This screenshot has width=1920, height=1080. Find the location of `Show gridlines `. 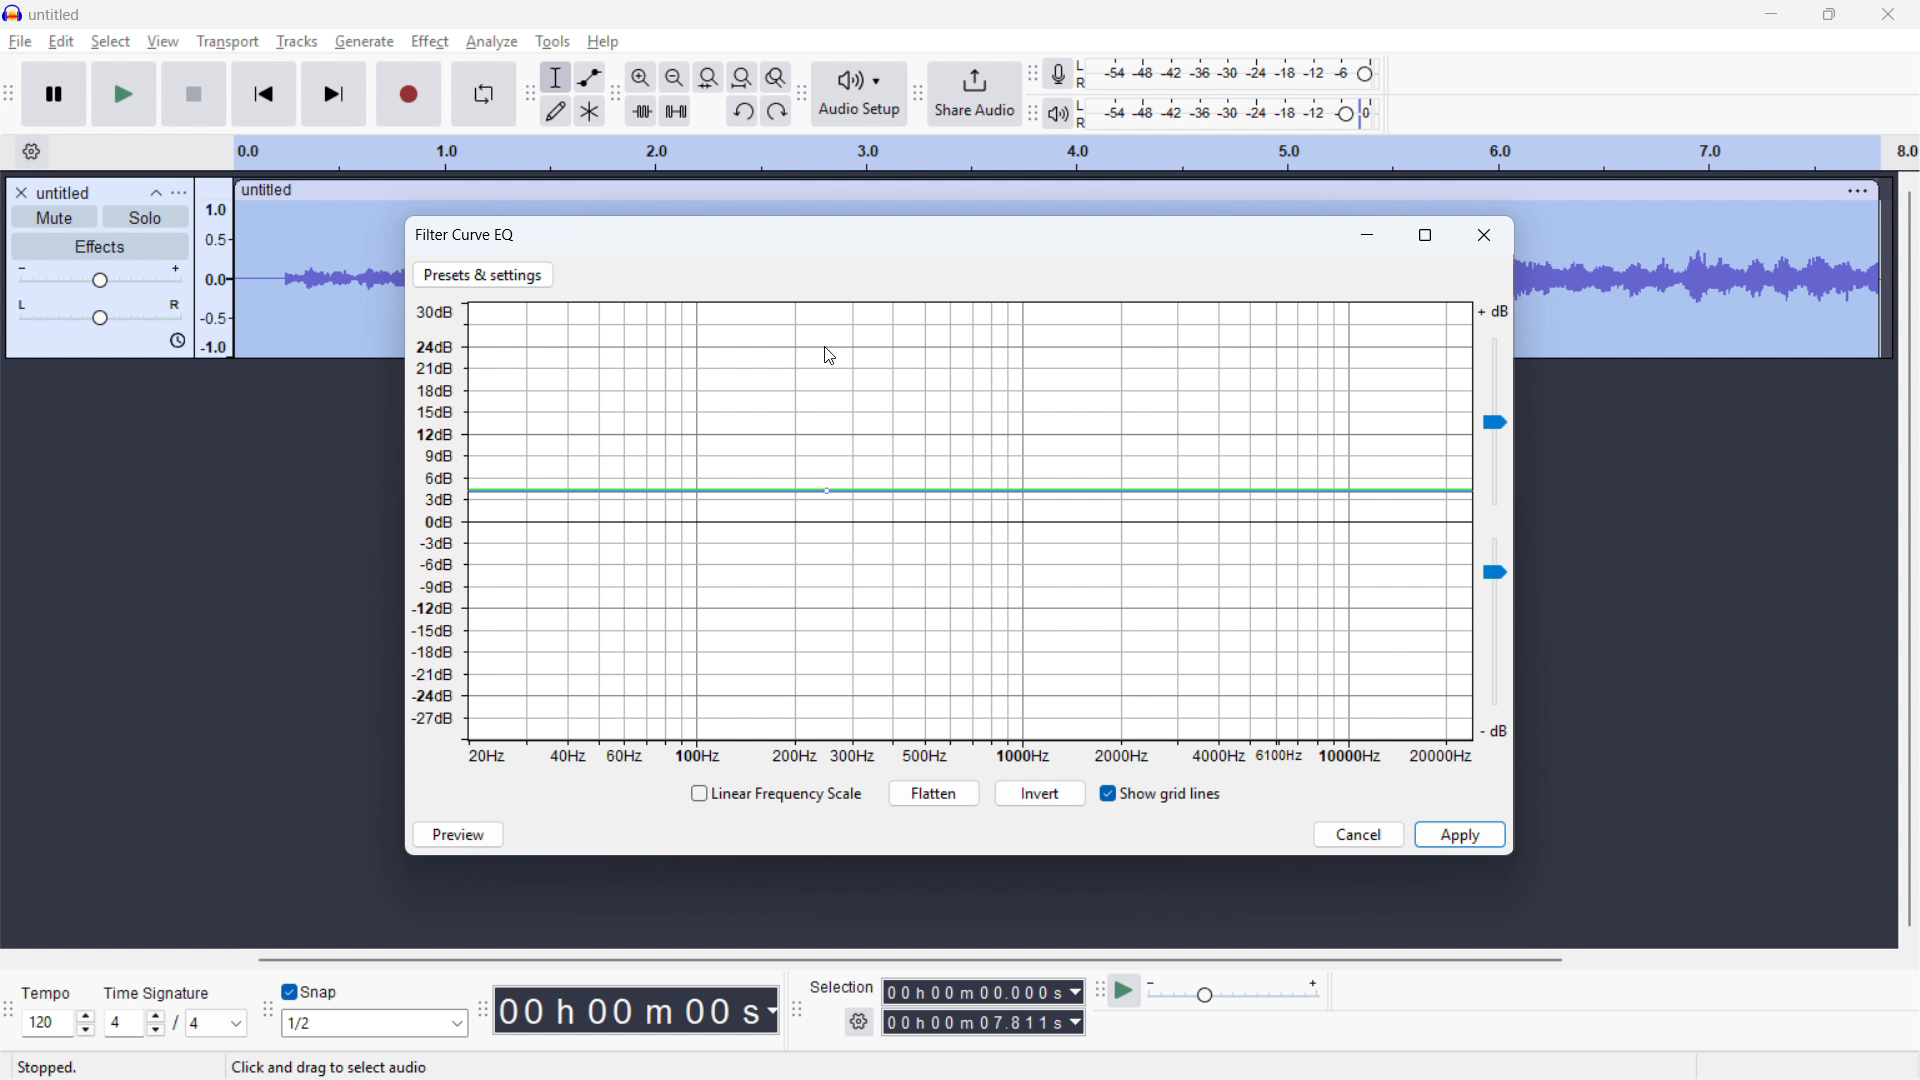

Show gridlines  is located at coordinates (1162, 794).